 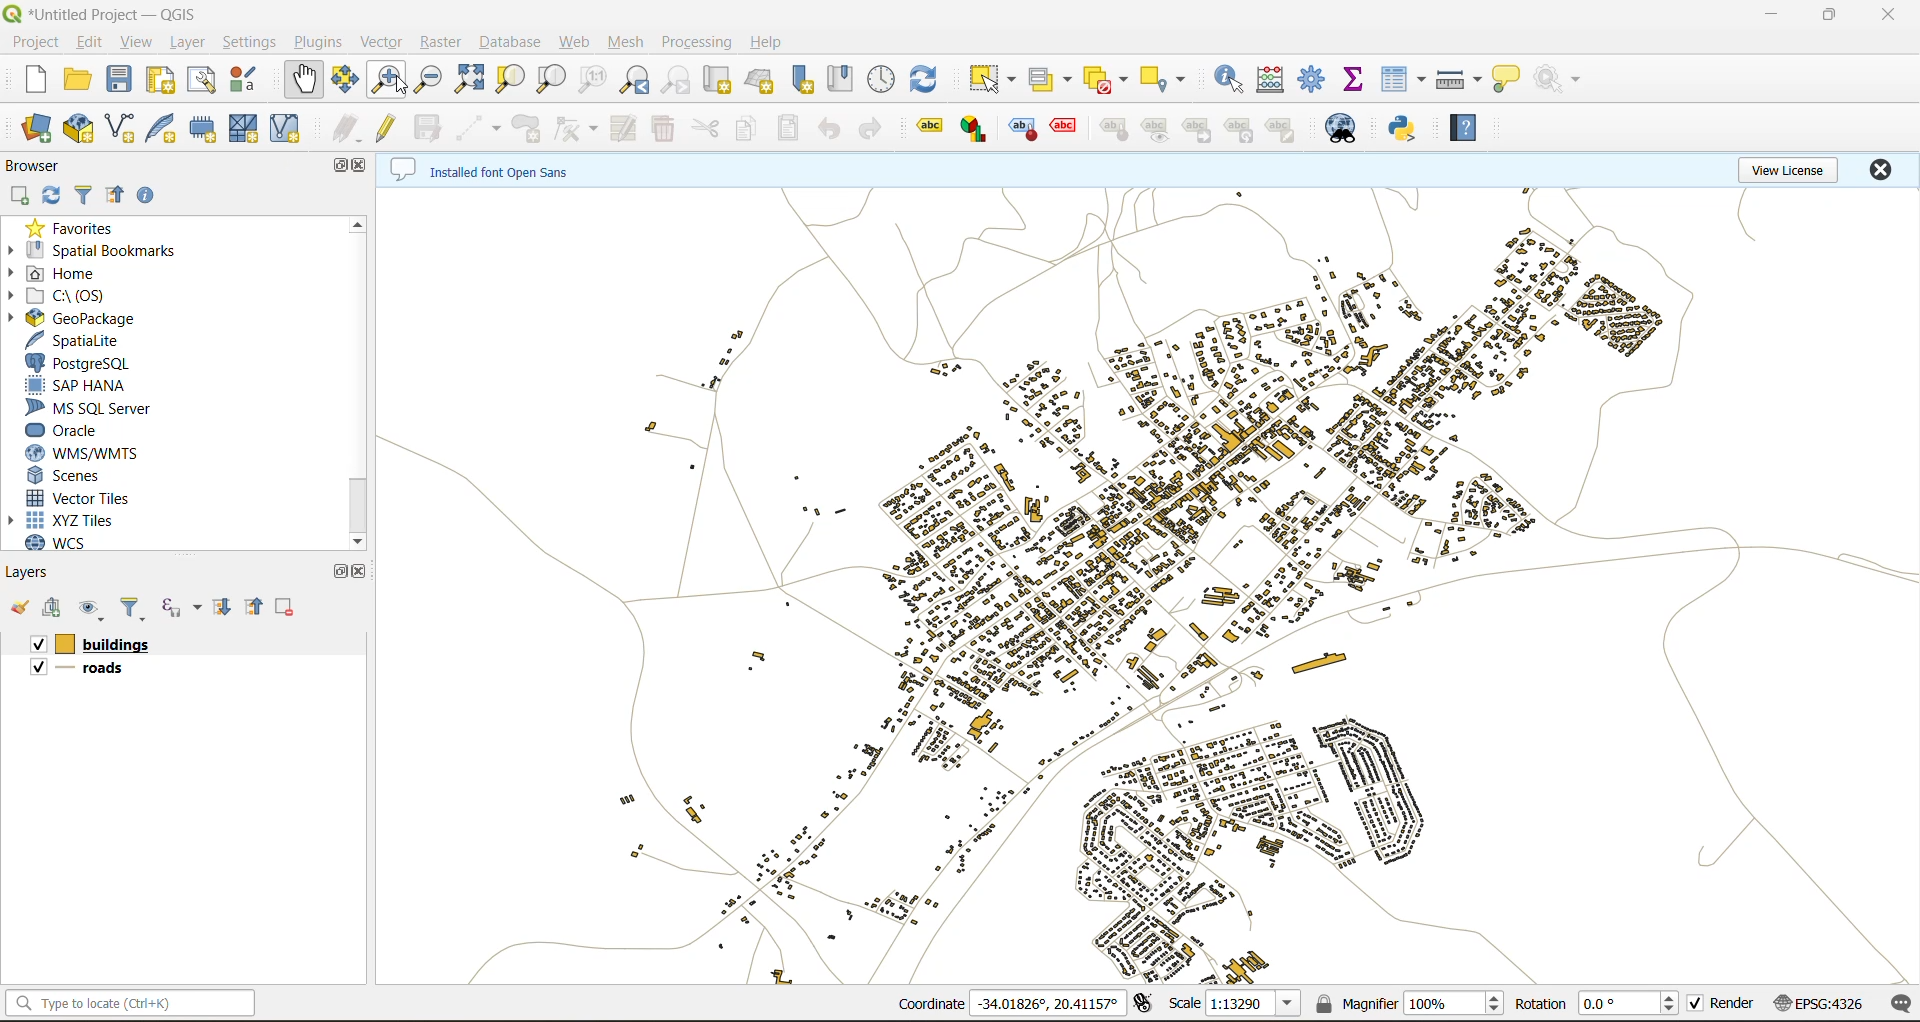 I want to click on pan to selection, so click(x=347, y=82).